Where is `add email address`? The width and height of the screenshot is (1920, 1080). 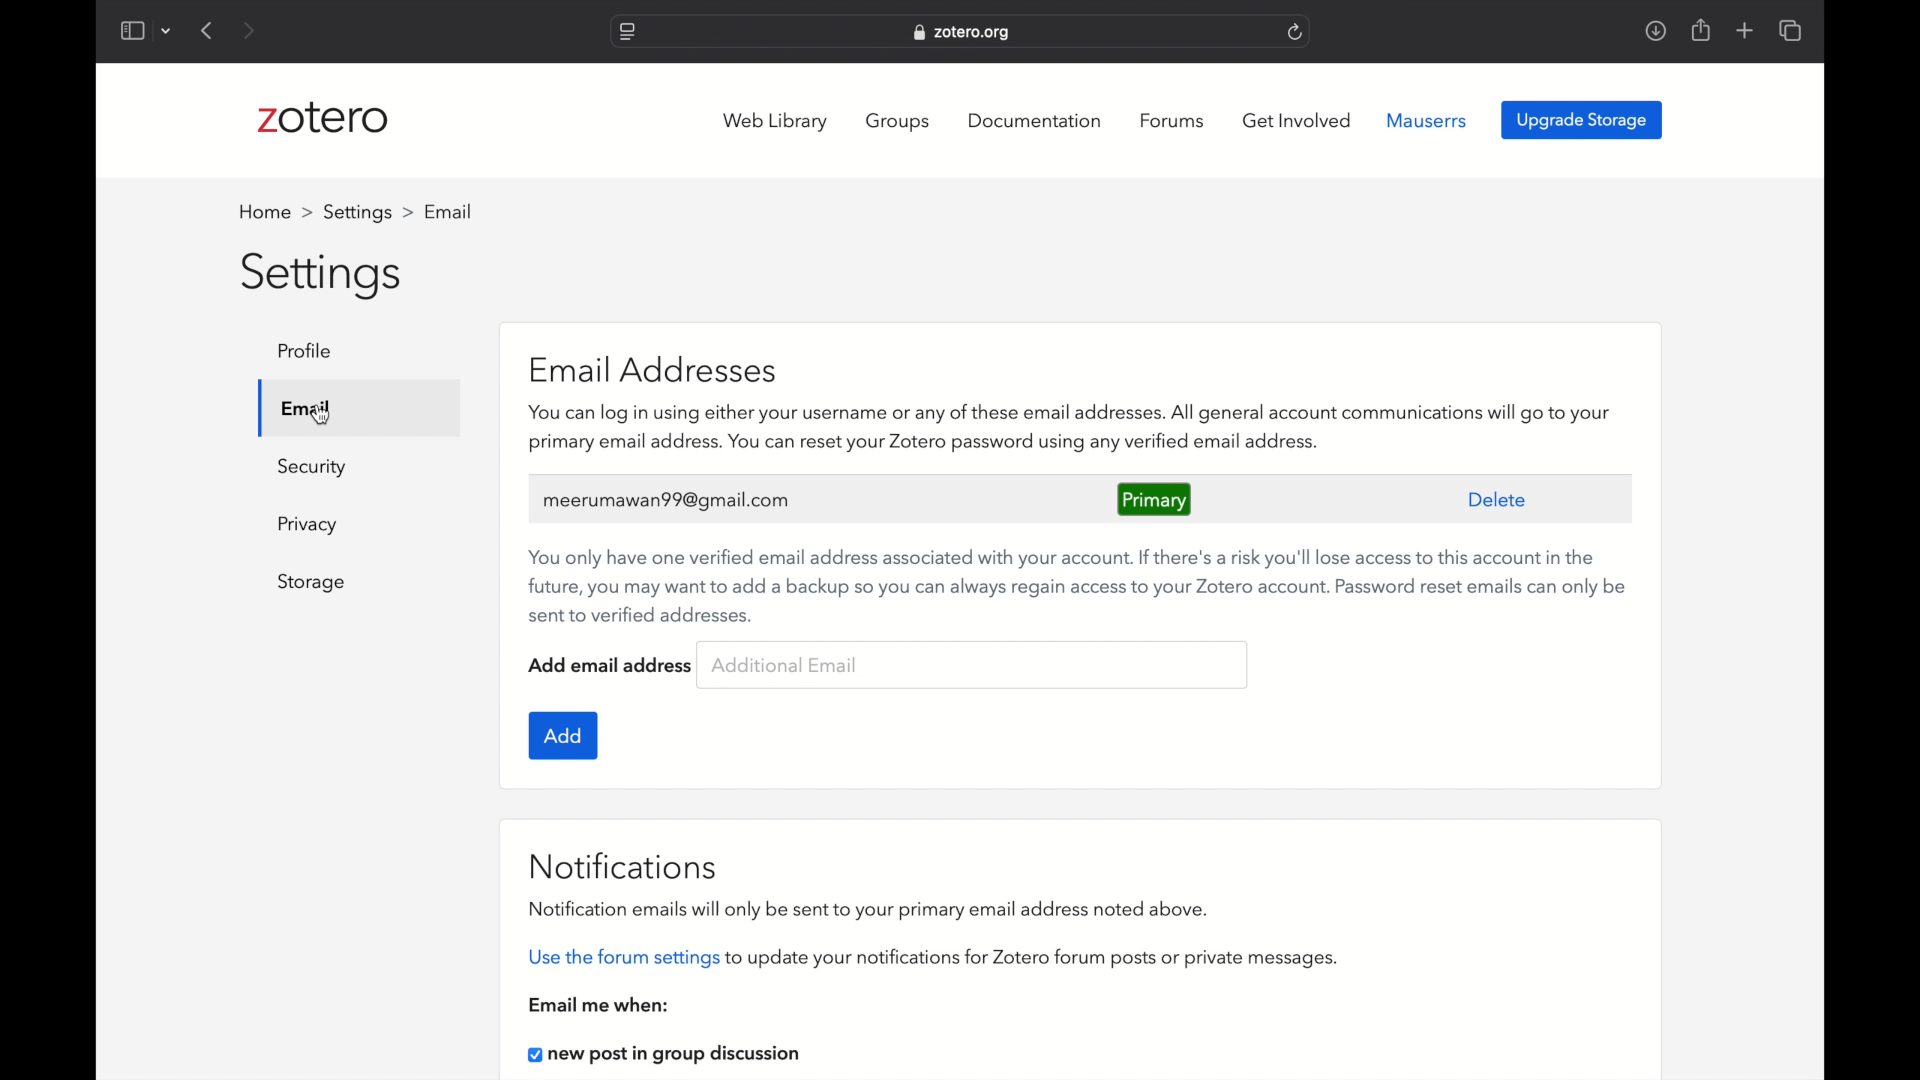
add email address is located at coordinates (612, 664).